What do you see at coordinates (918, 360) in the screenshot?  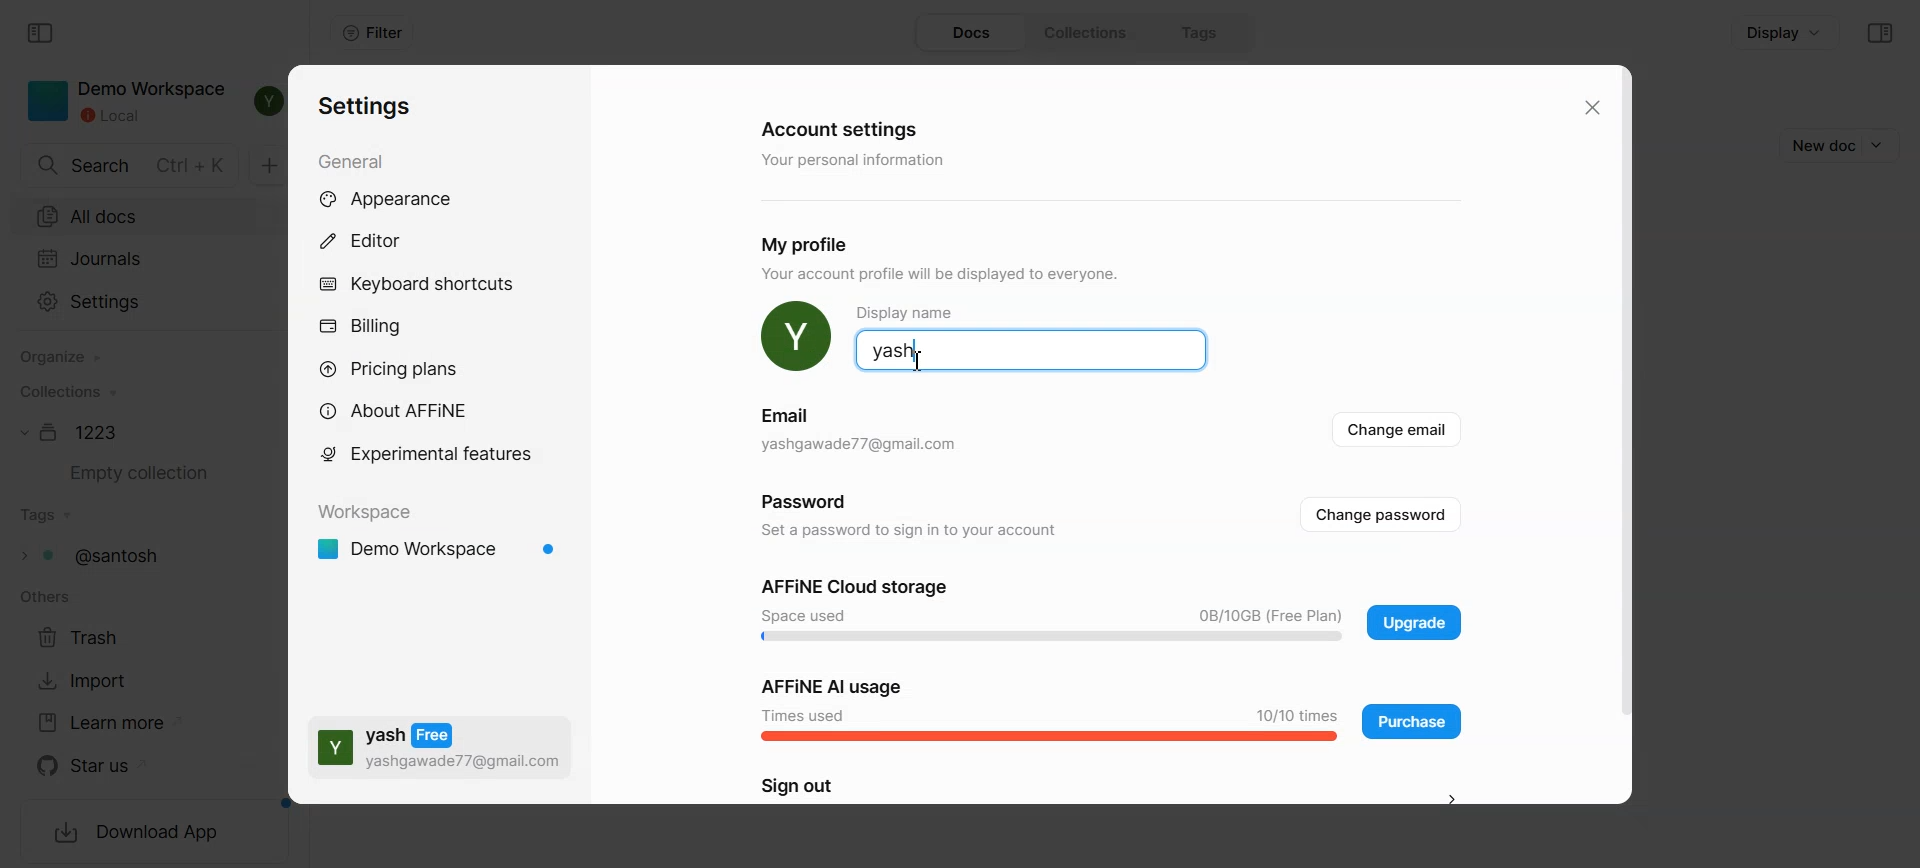 I see `Text cursor` at bounding box center [918, 360].